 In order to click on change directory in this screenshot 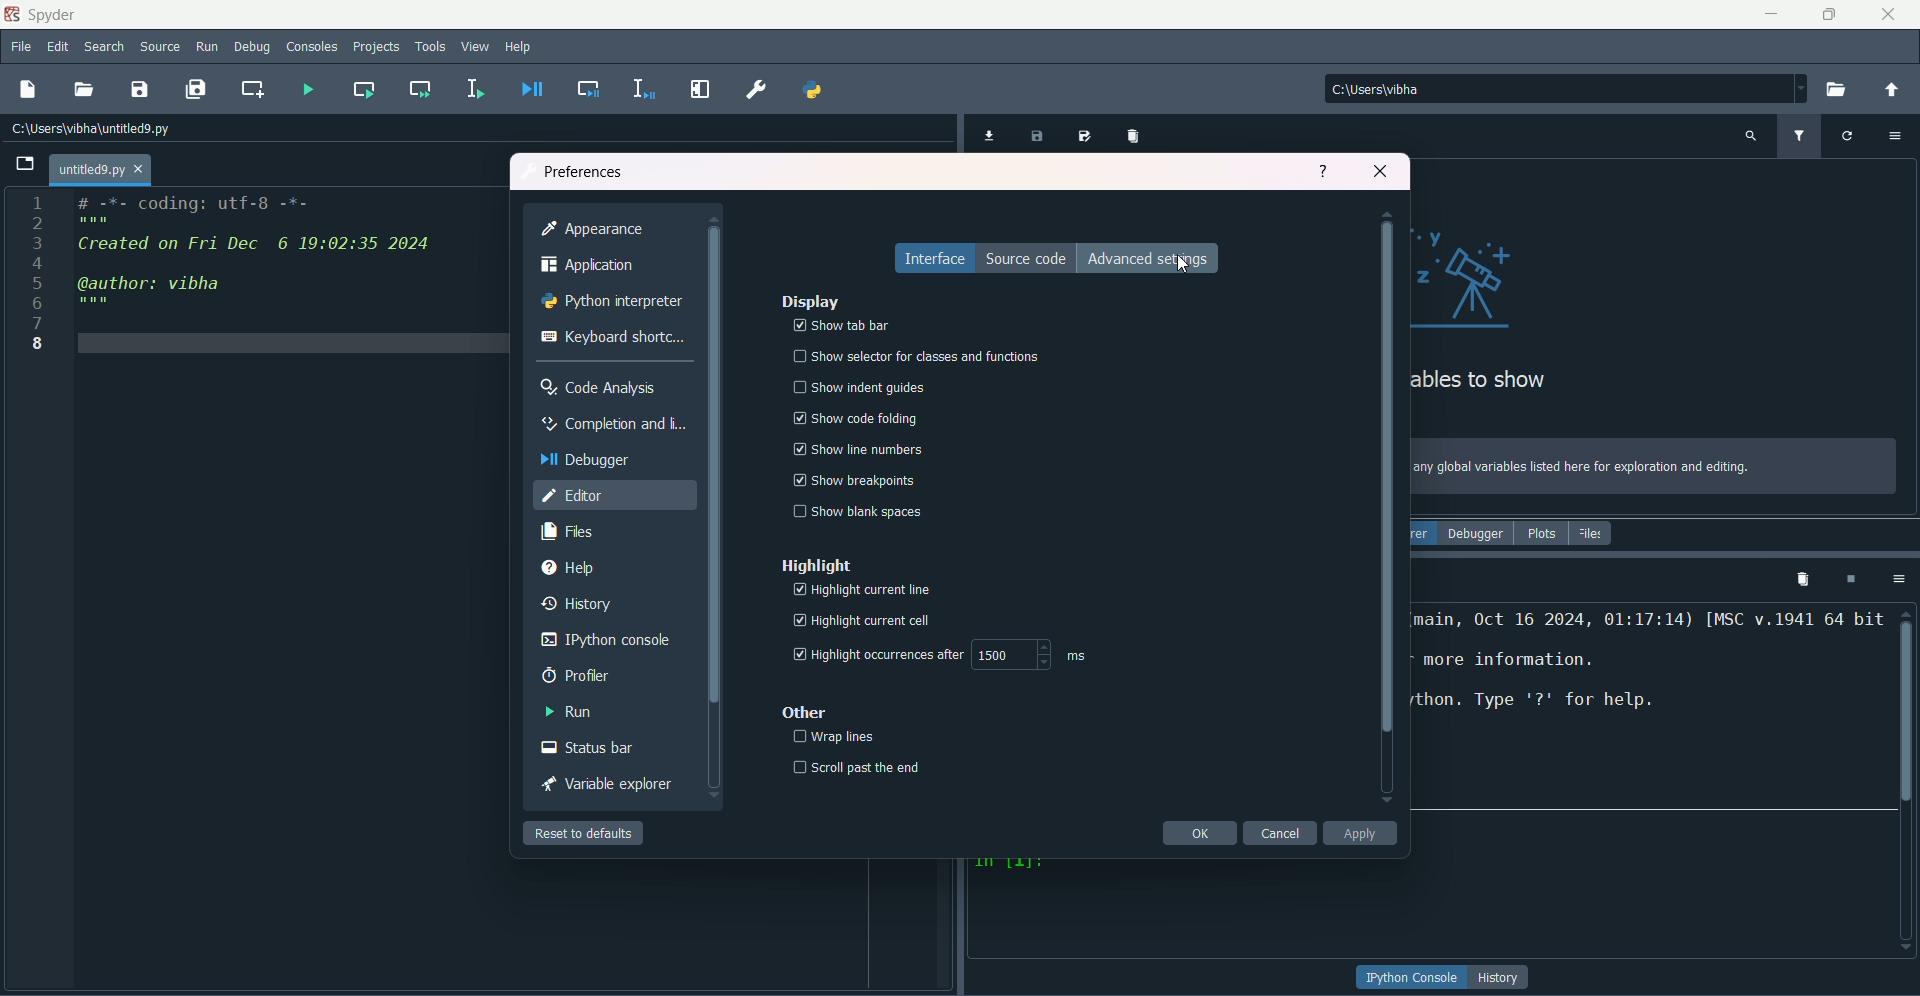, I will do `click(1891, 90)`.